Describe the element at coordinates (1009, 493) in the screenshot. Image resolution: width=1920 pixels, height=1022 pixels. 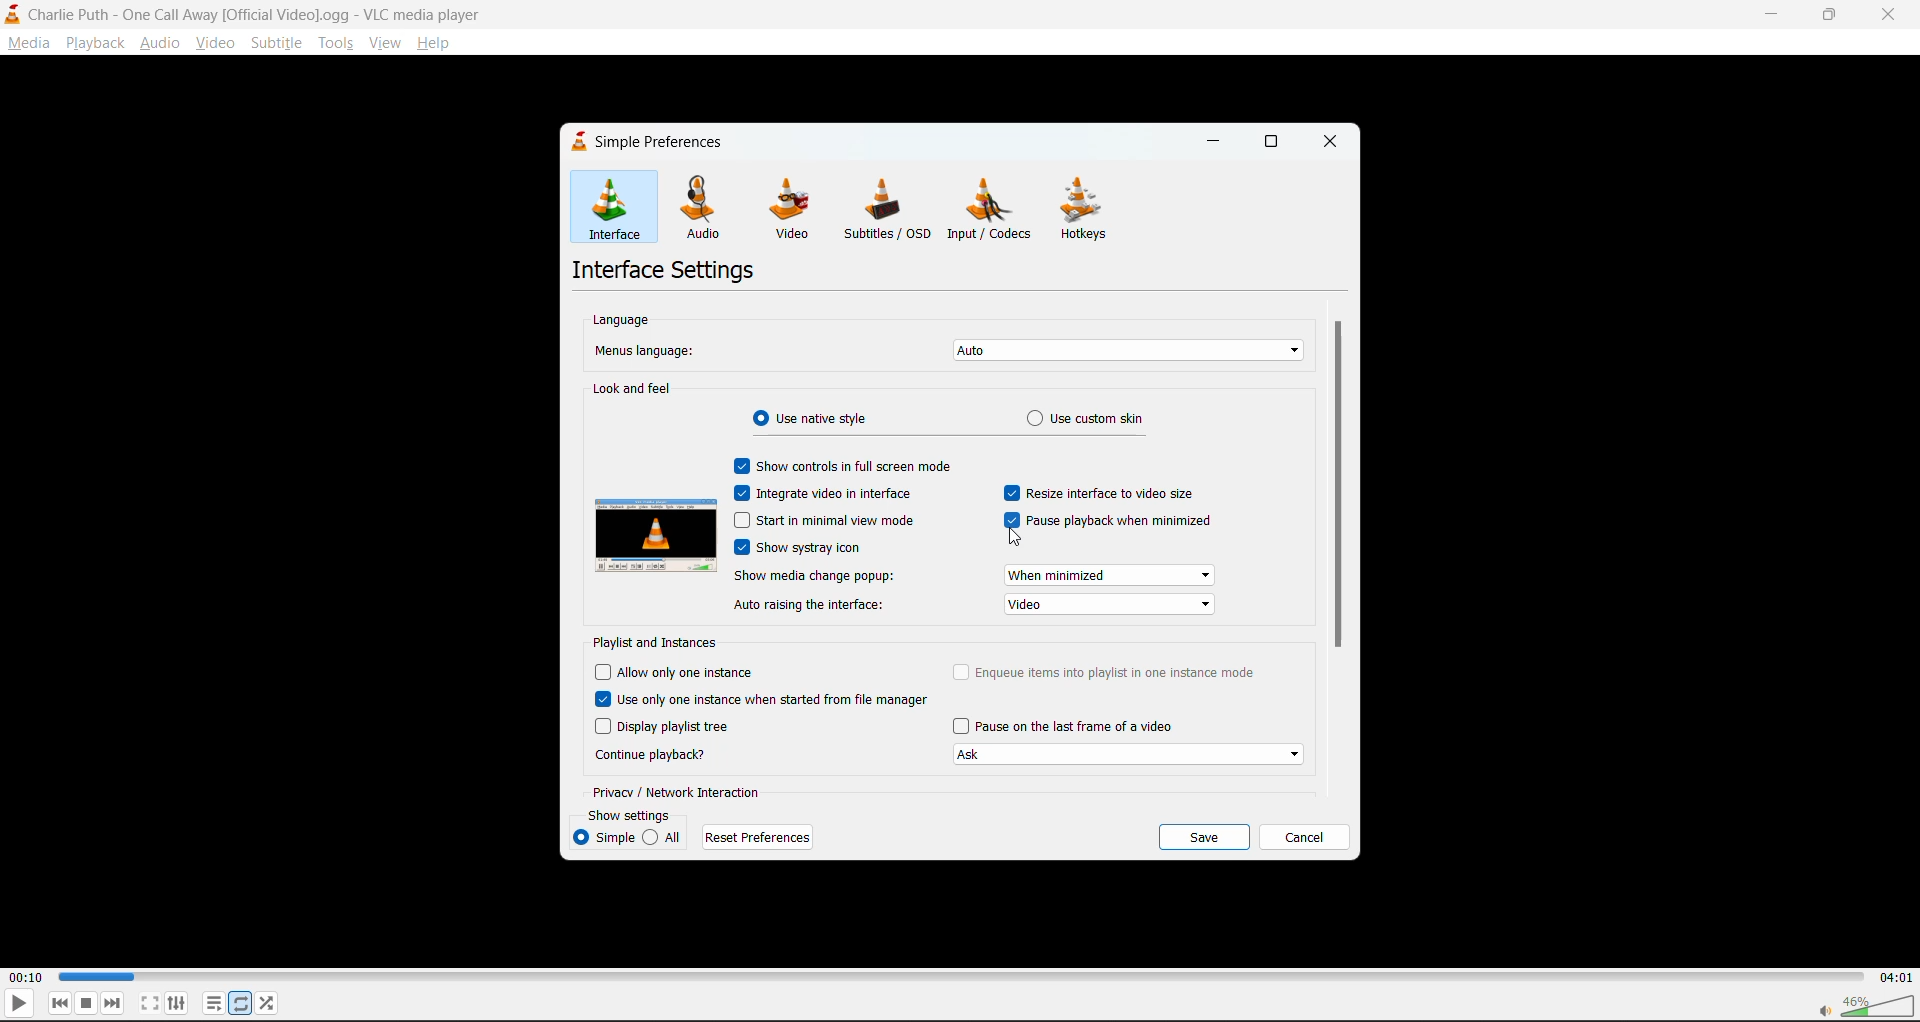
I see `Checbox` at that location.